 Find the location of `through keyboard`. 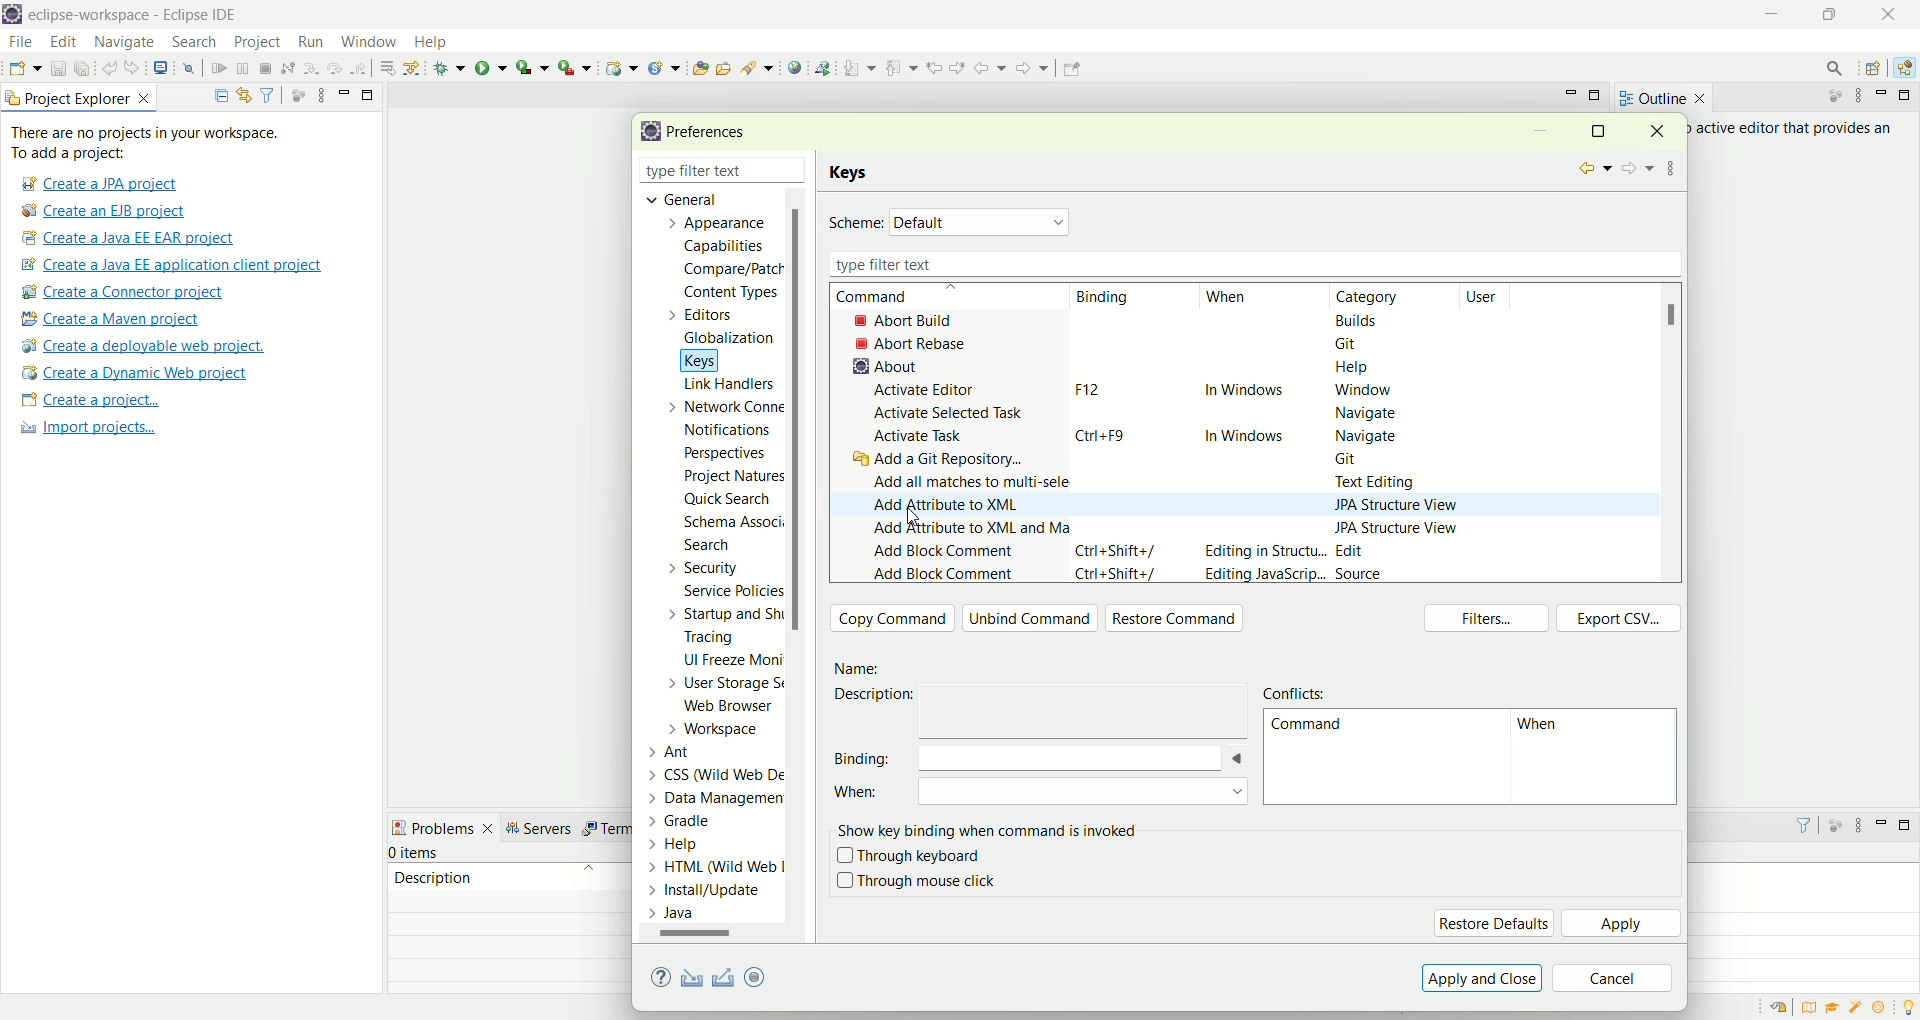

through keyboard is located at coordinates (909, 857).